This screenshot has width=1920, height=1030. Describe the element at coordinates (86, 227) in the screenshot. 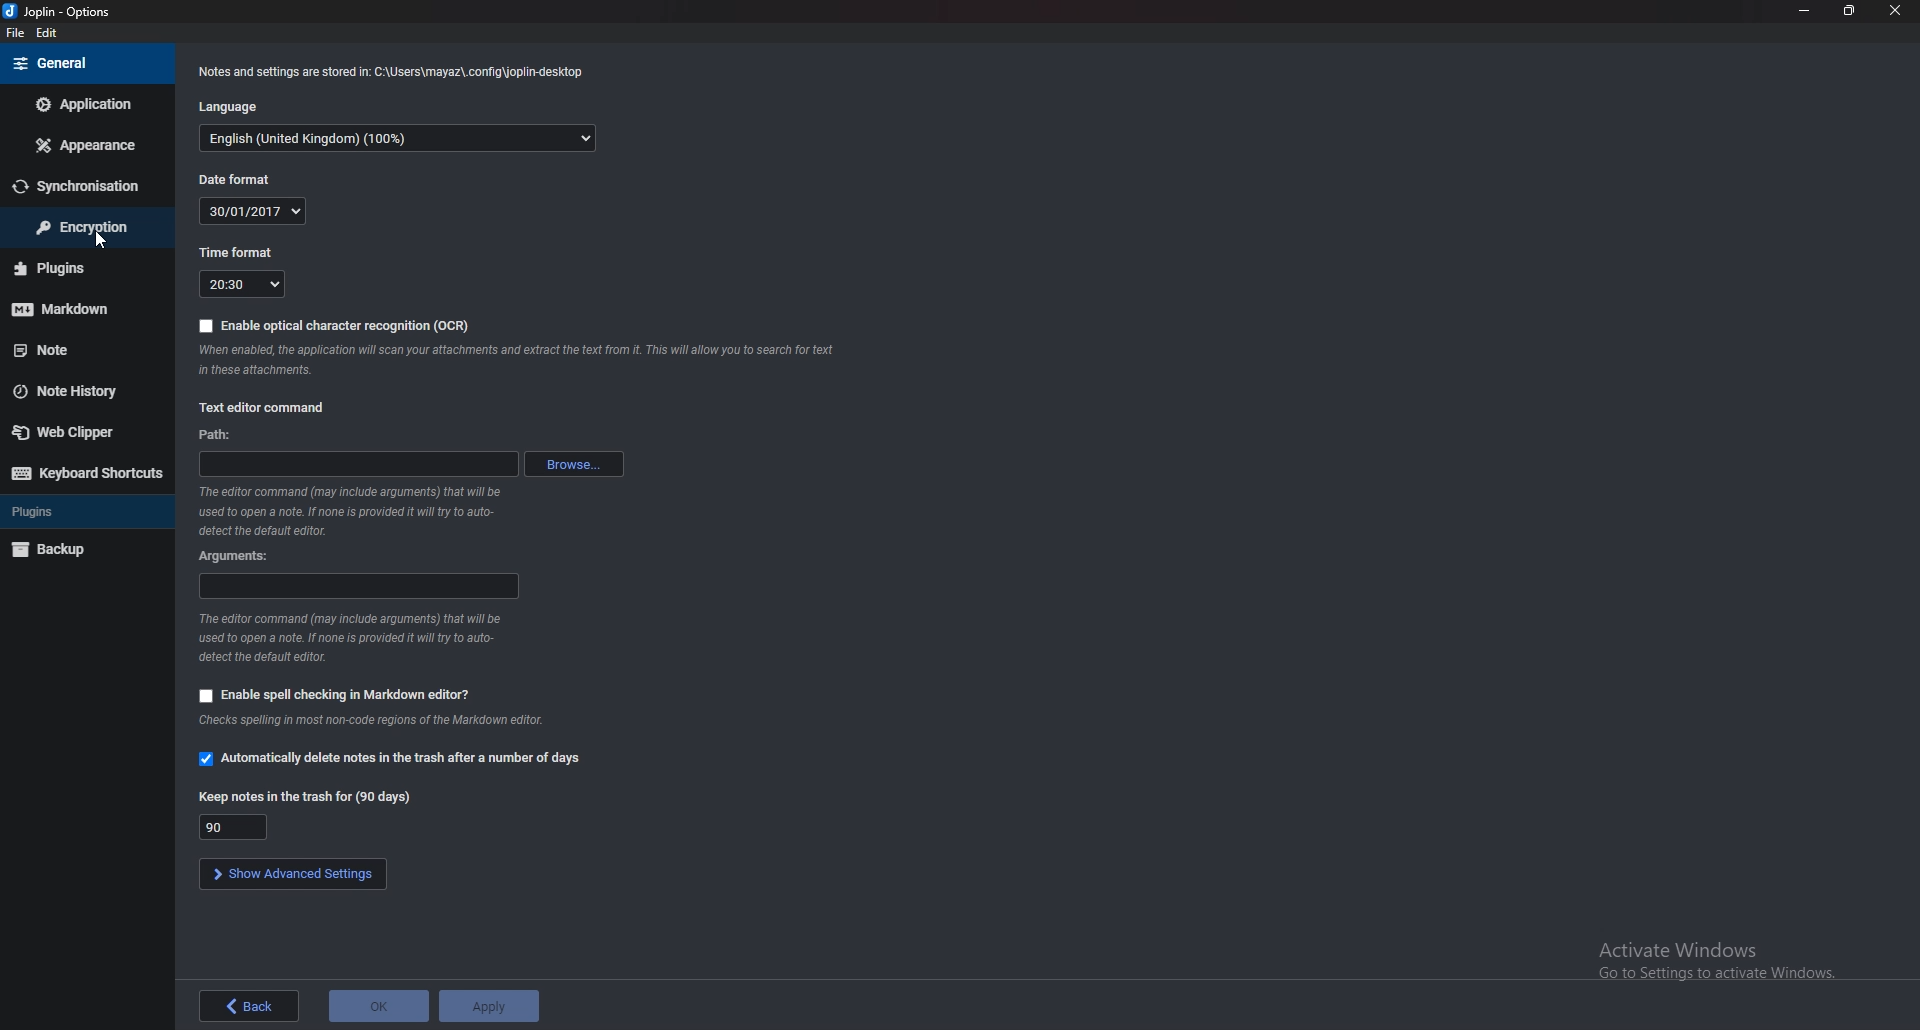

I see `encryption` at that location.